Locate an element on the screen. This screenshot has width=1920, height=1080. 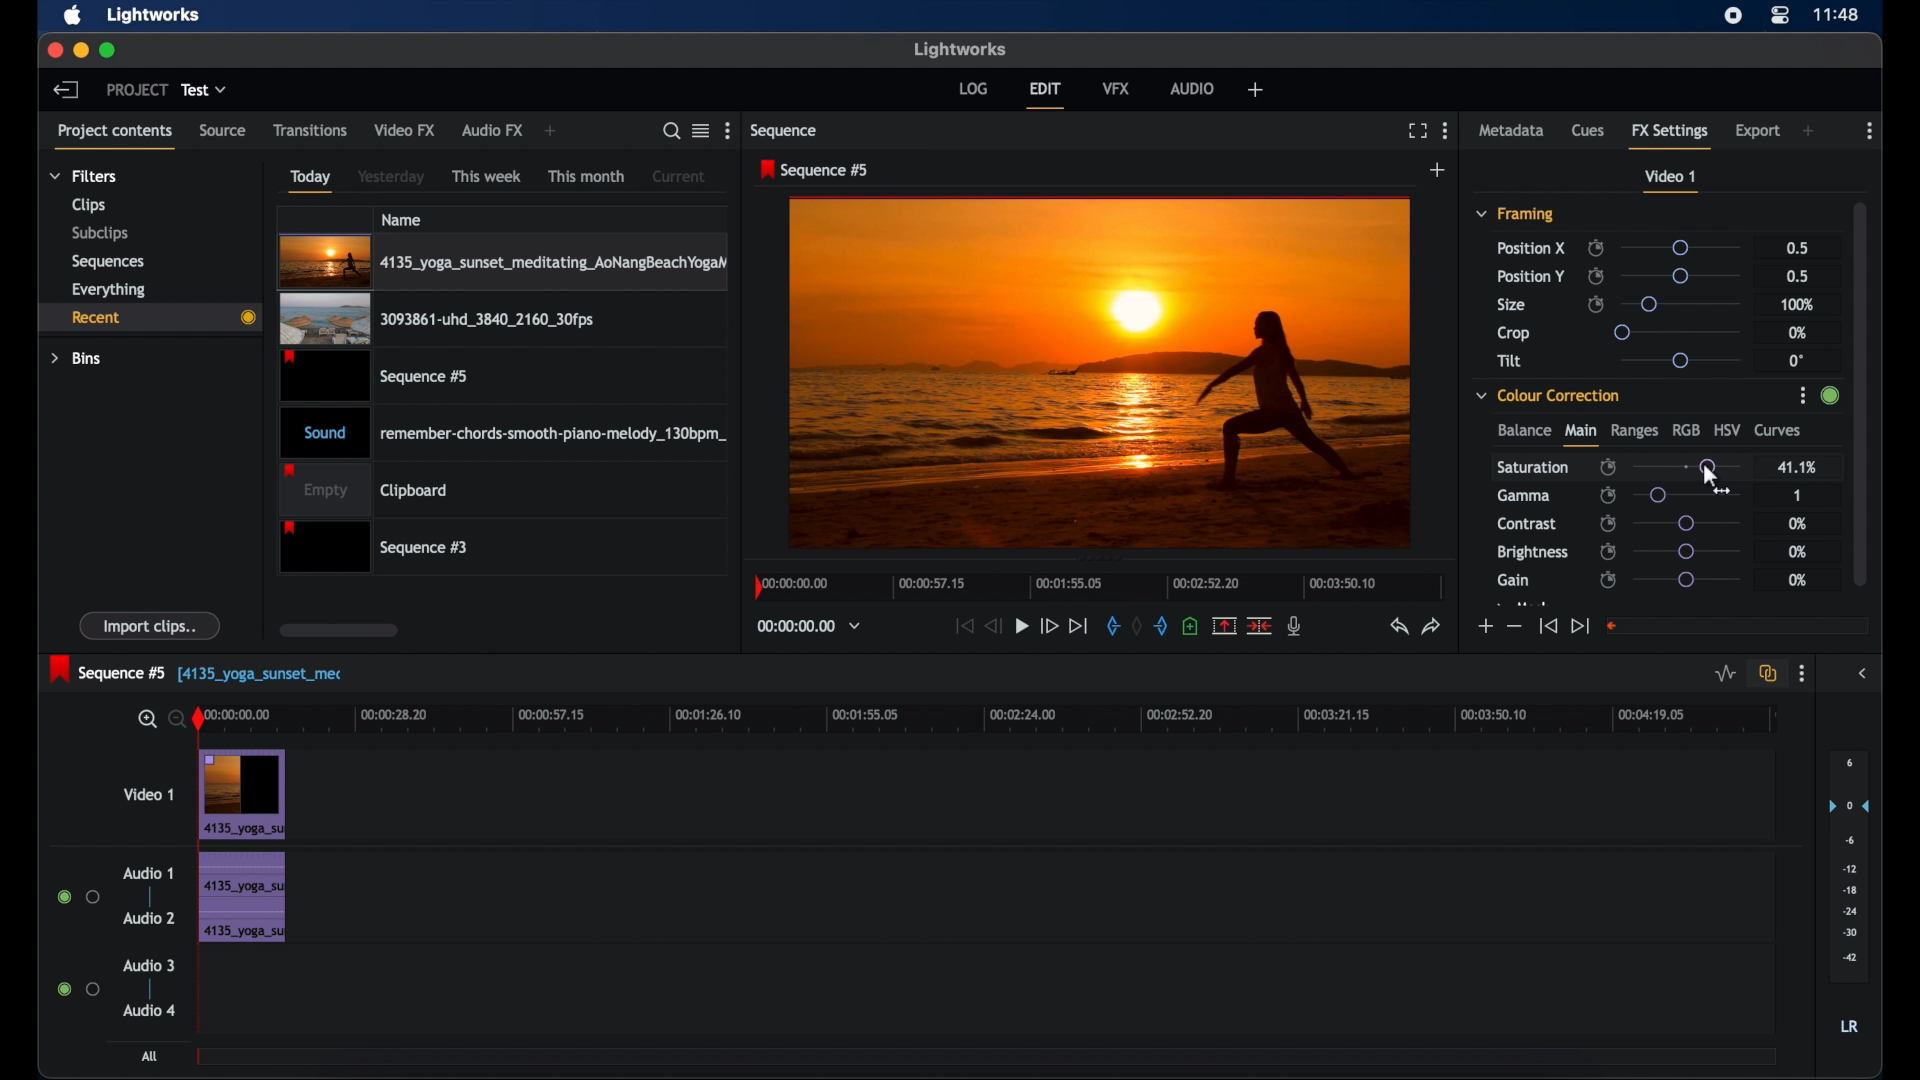
slider is located at coordinates (1679, 331).